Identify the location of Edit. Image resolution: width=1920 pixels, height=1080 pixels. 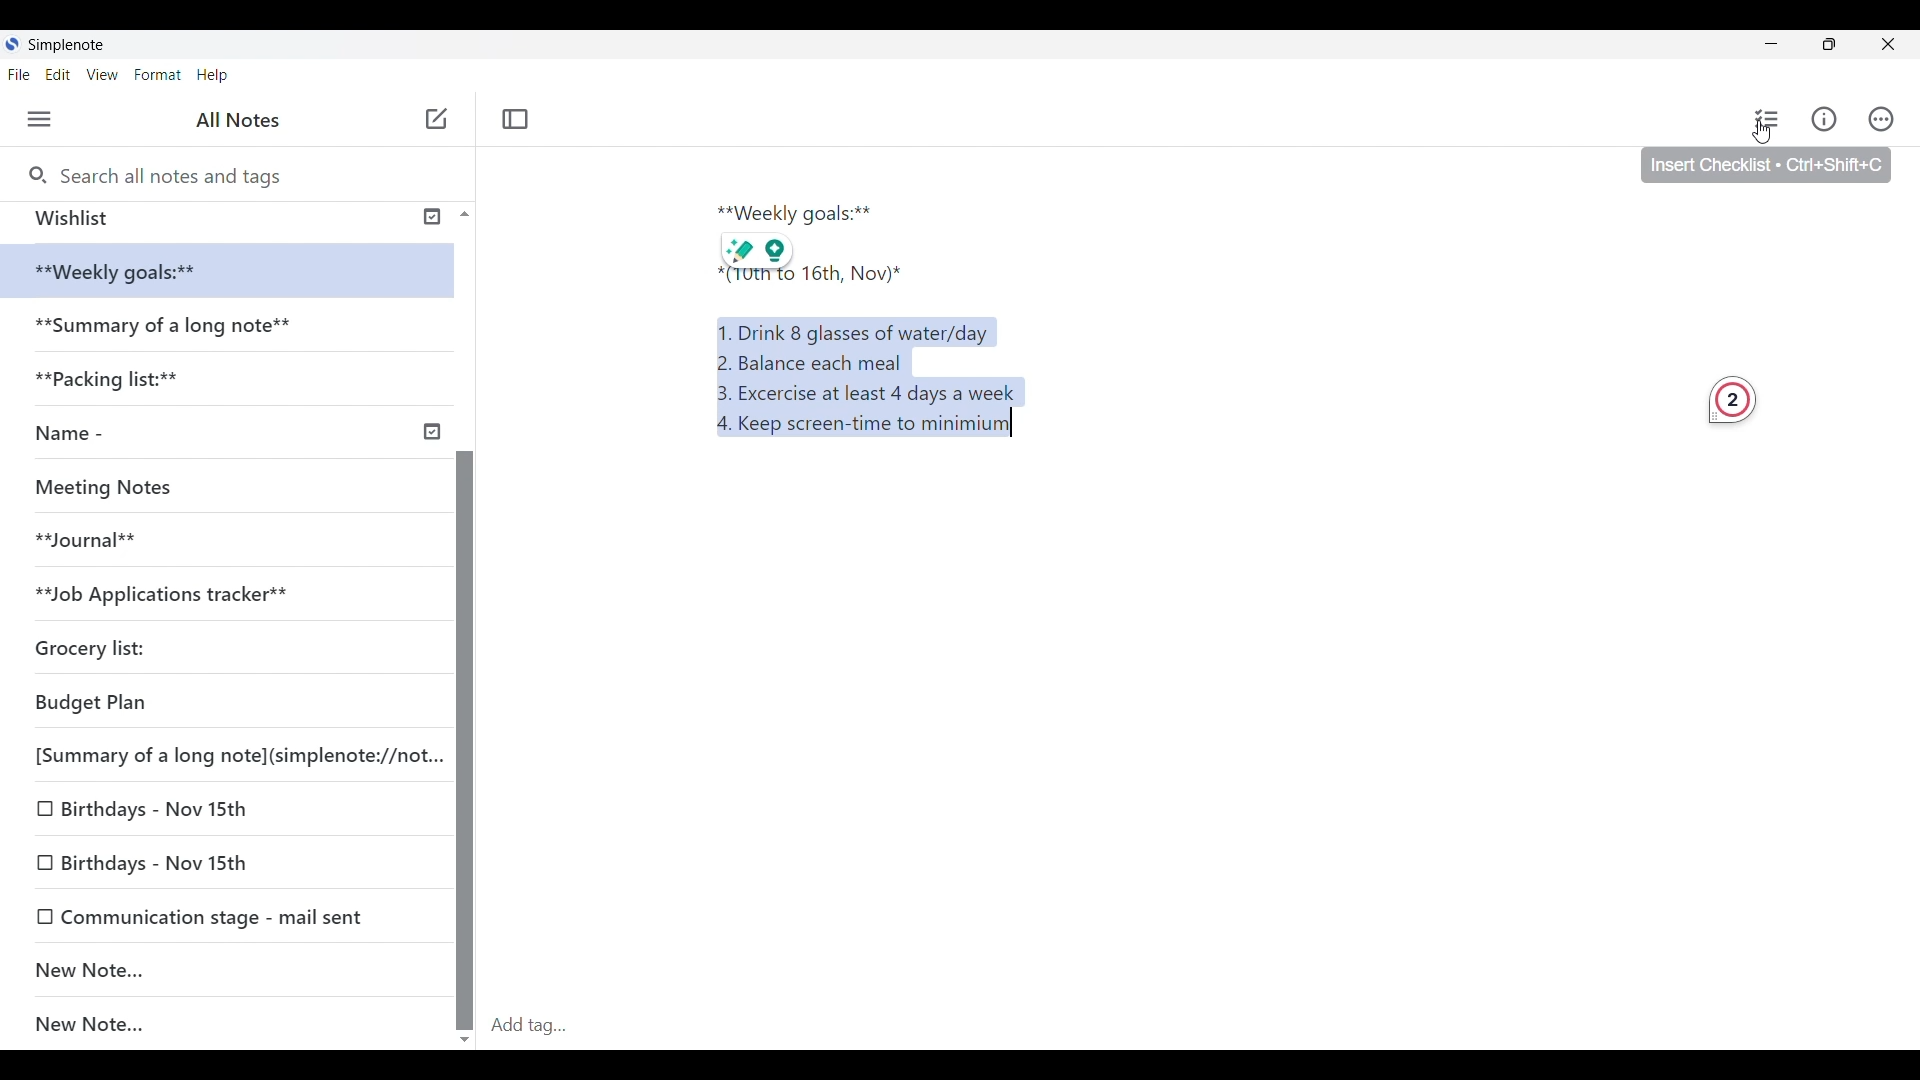
(64, 76).